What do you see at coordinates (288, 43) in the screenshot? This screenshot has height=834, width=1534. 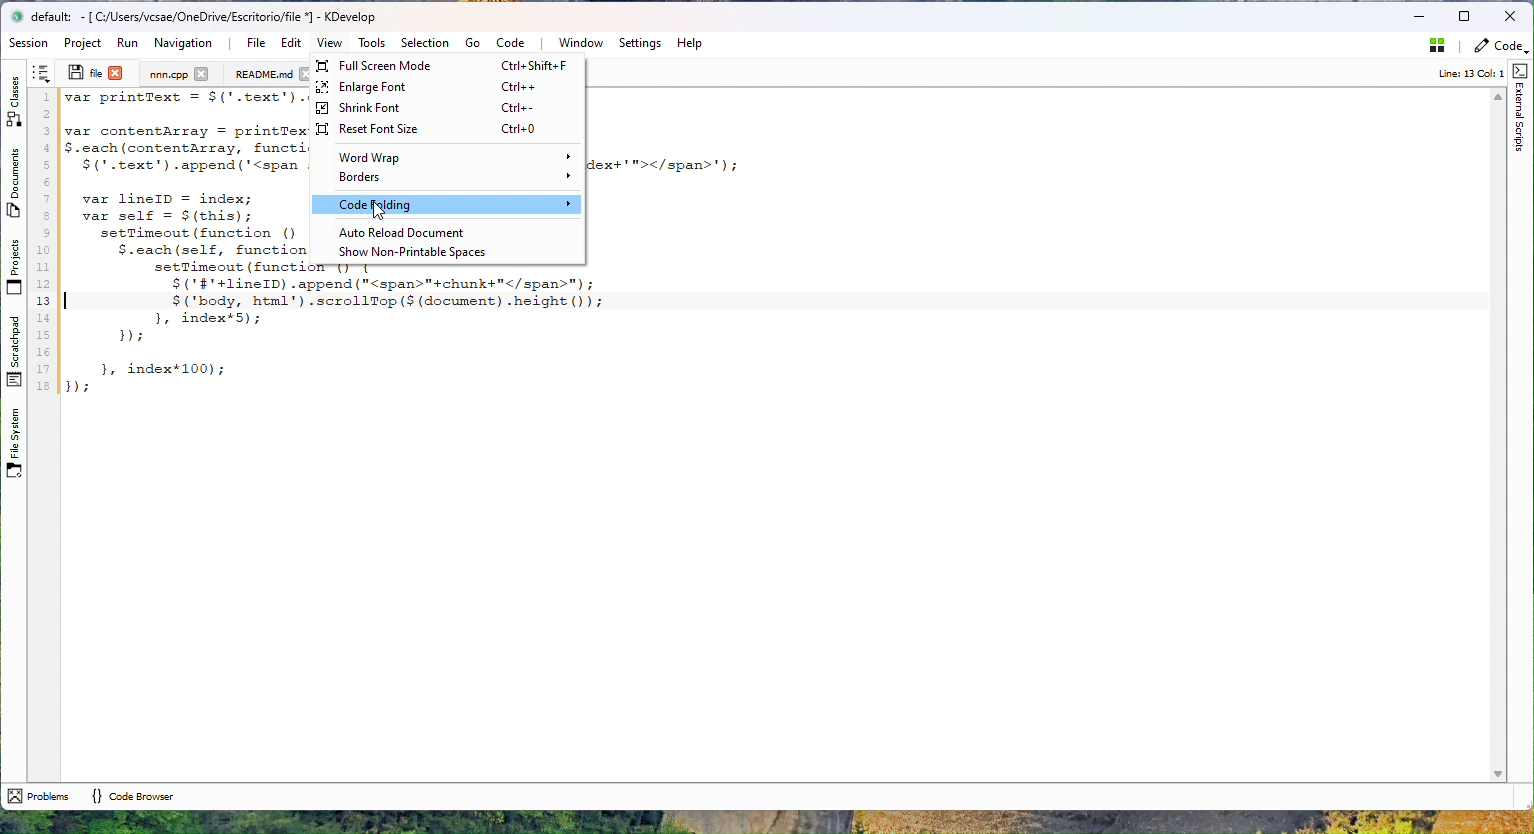 I see `Edit` at bounding box center [288, 43].